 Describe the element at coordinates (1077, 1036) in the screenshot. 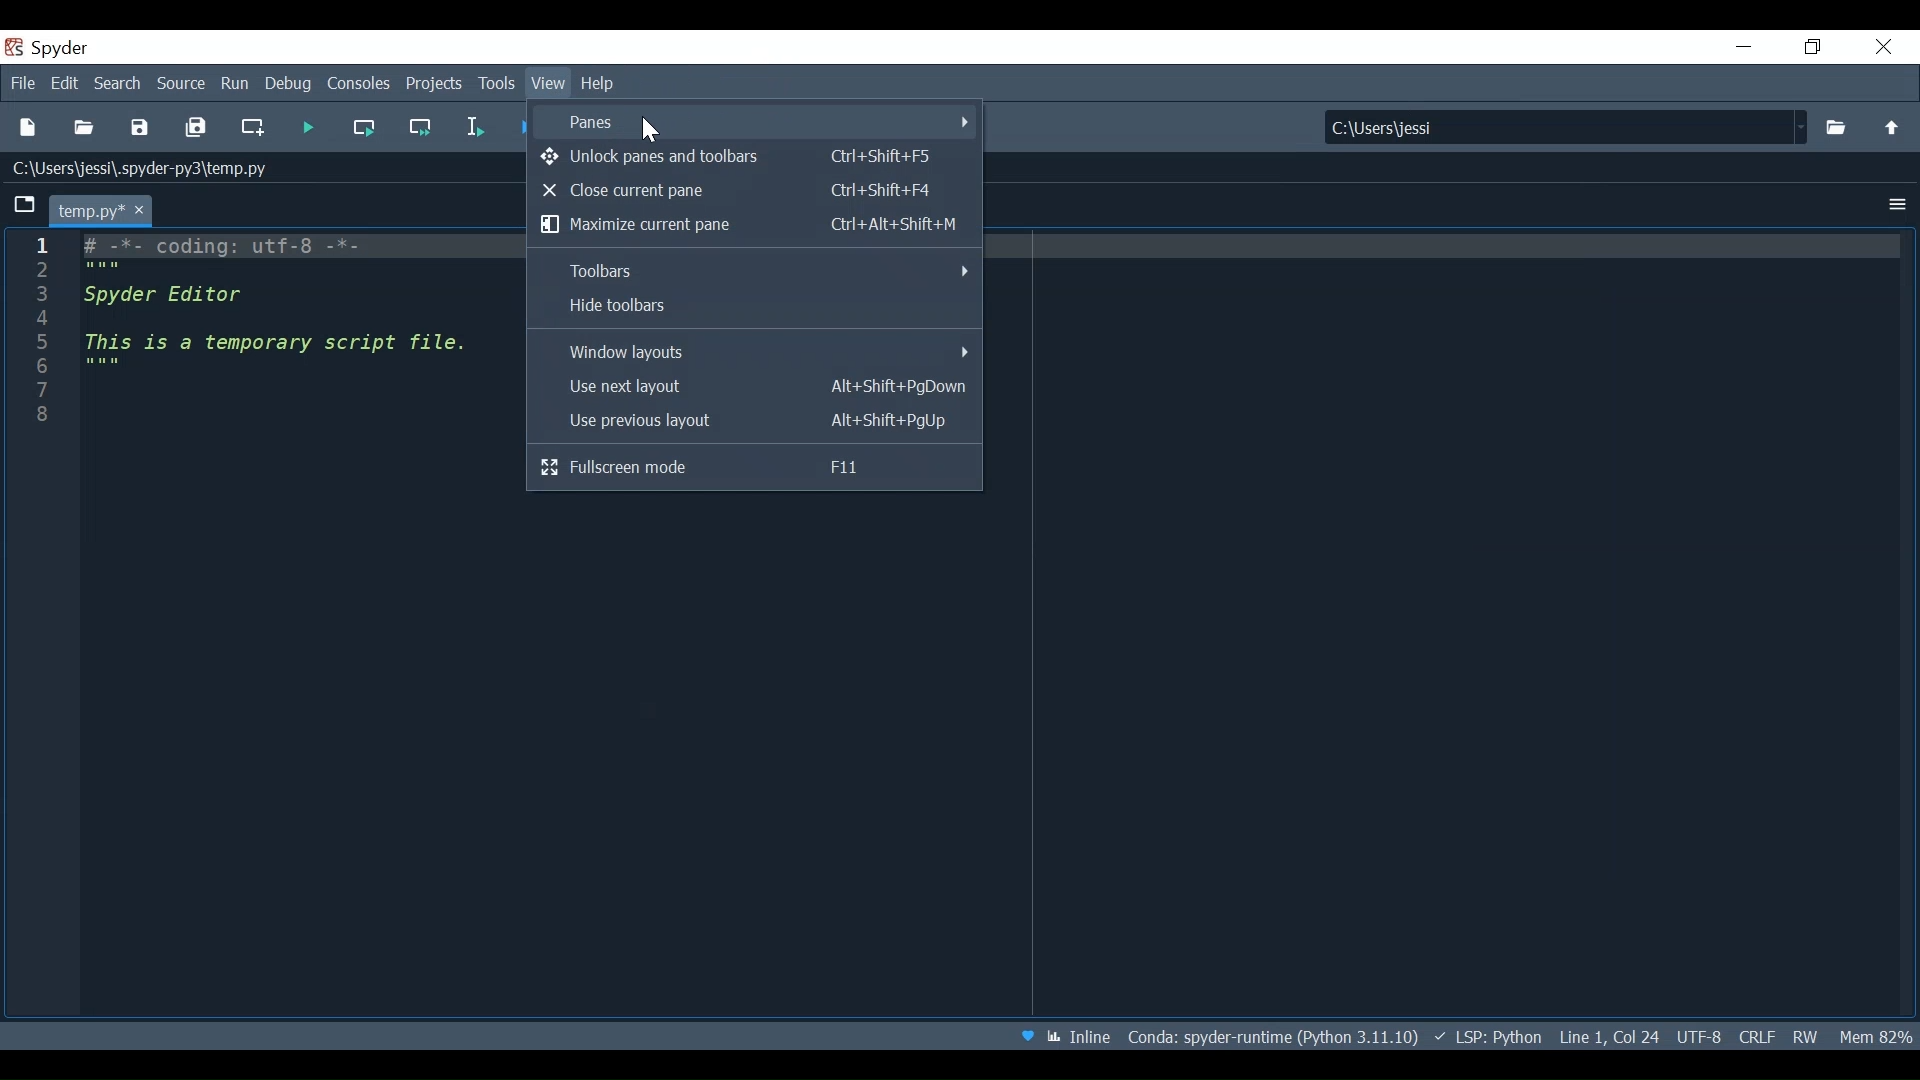

I see `Toggle between inline and interactive Matplotlib plotting` at that location.